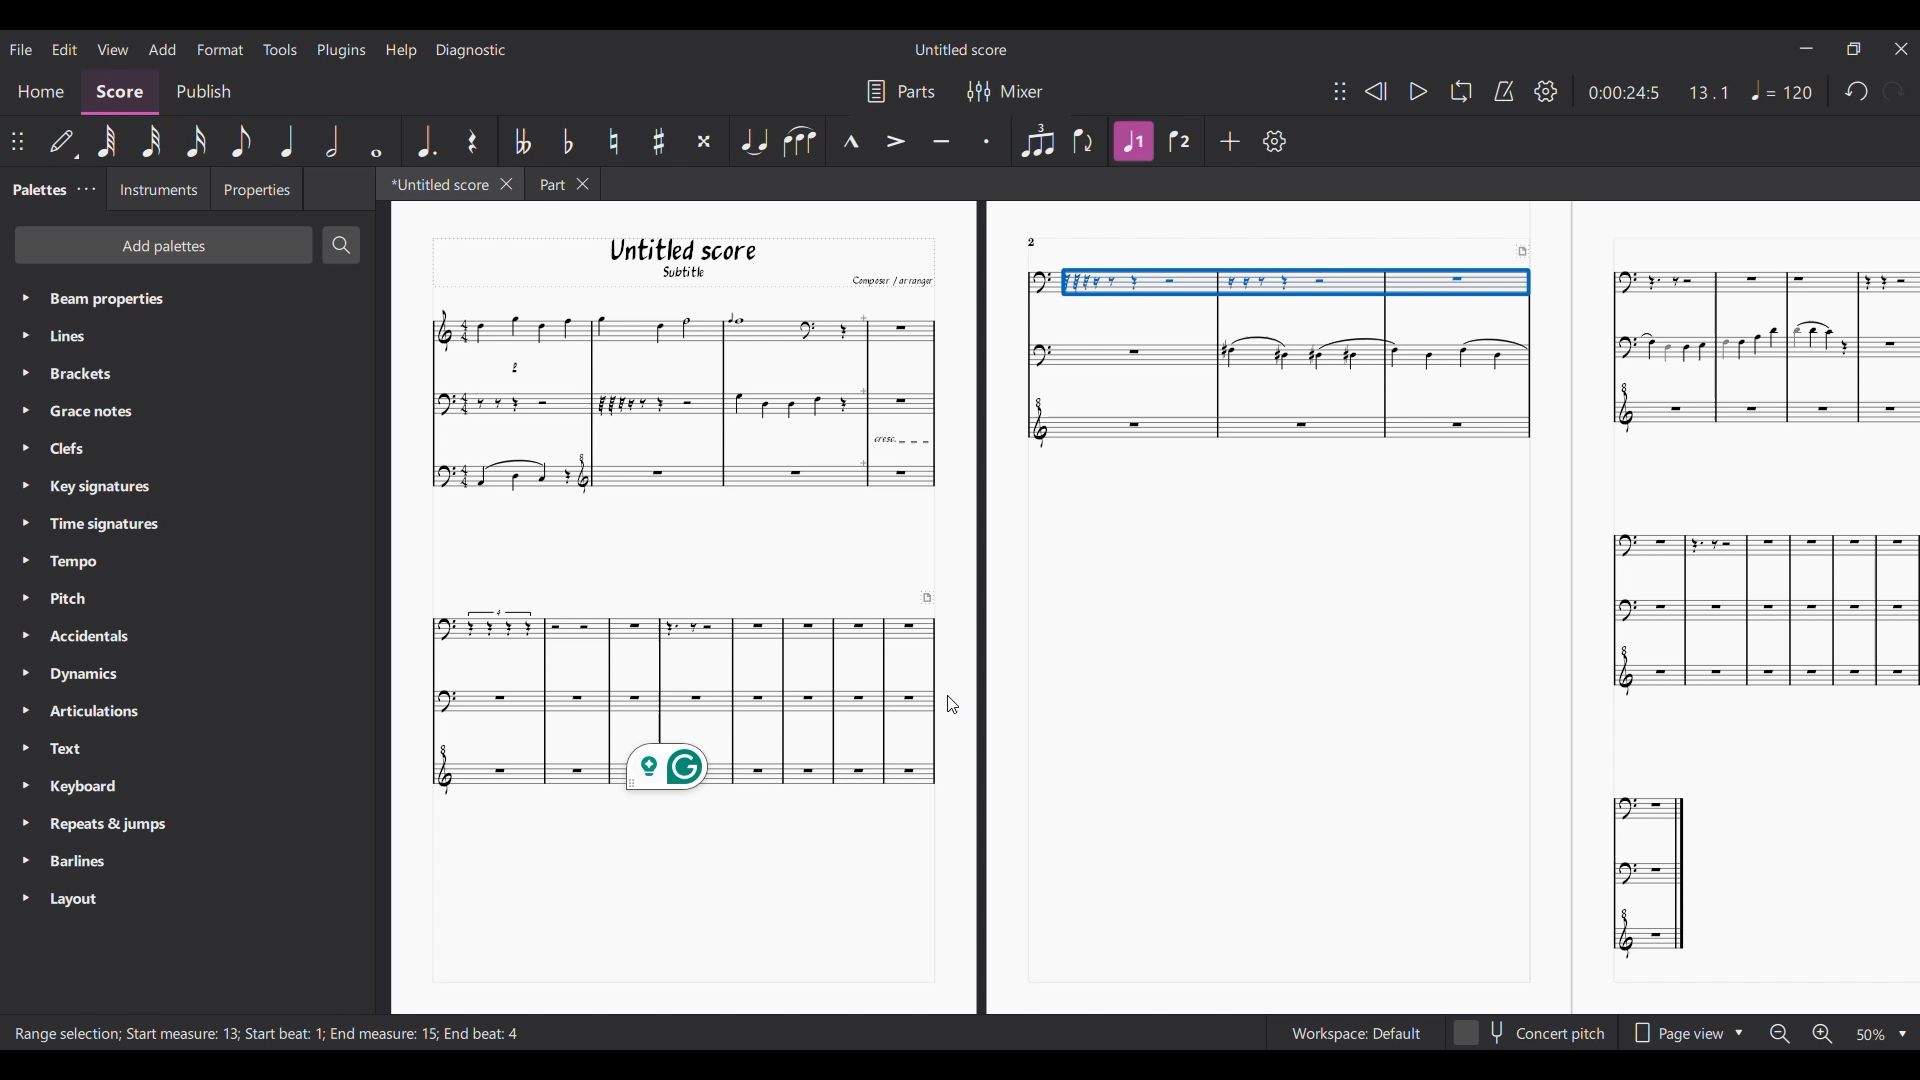  I want to click on Home , so click(40, 94).